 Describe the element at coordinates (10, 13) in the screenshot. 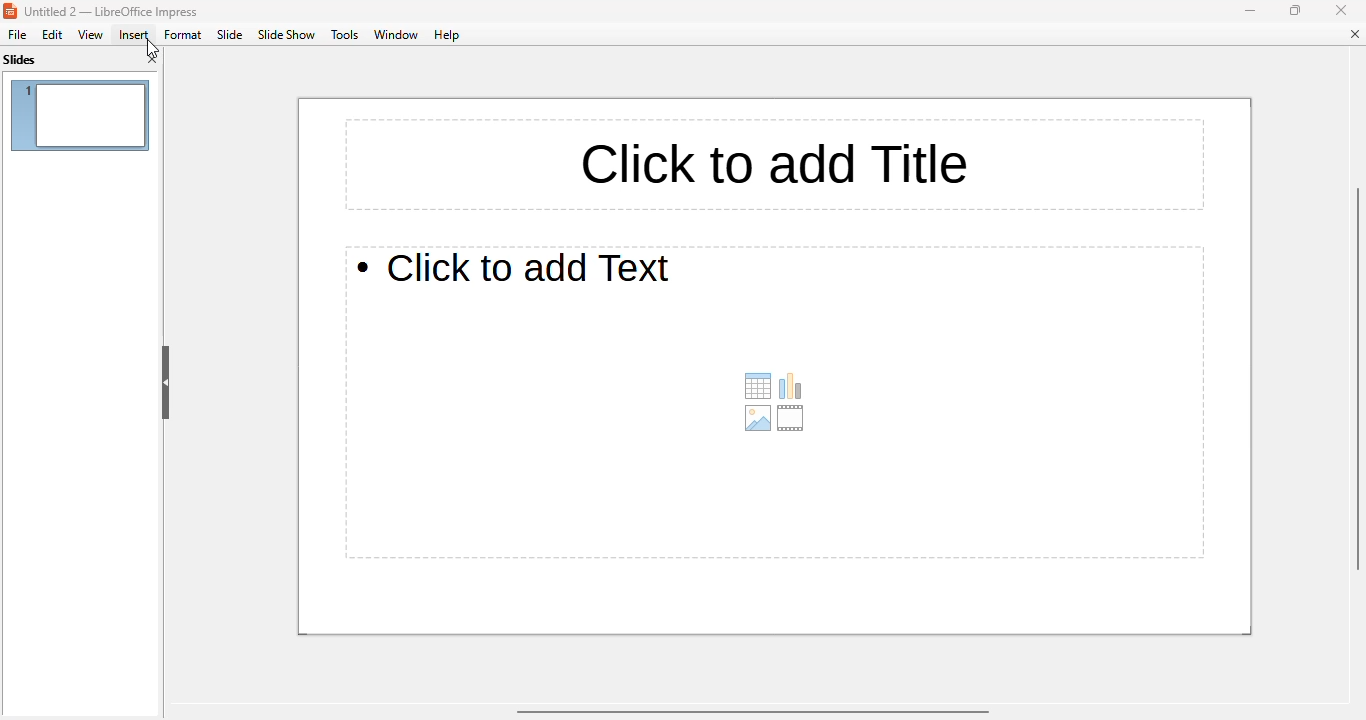

I see `logo` at that location.